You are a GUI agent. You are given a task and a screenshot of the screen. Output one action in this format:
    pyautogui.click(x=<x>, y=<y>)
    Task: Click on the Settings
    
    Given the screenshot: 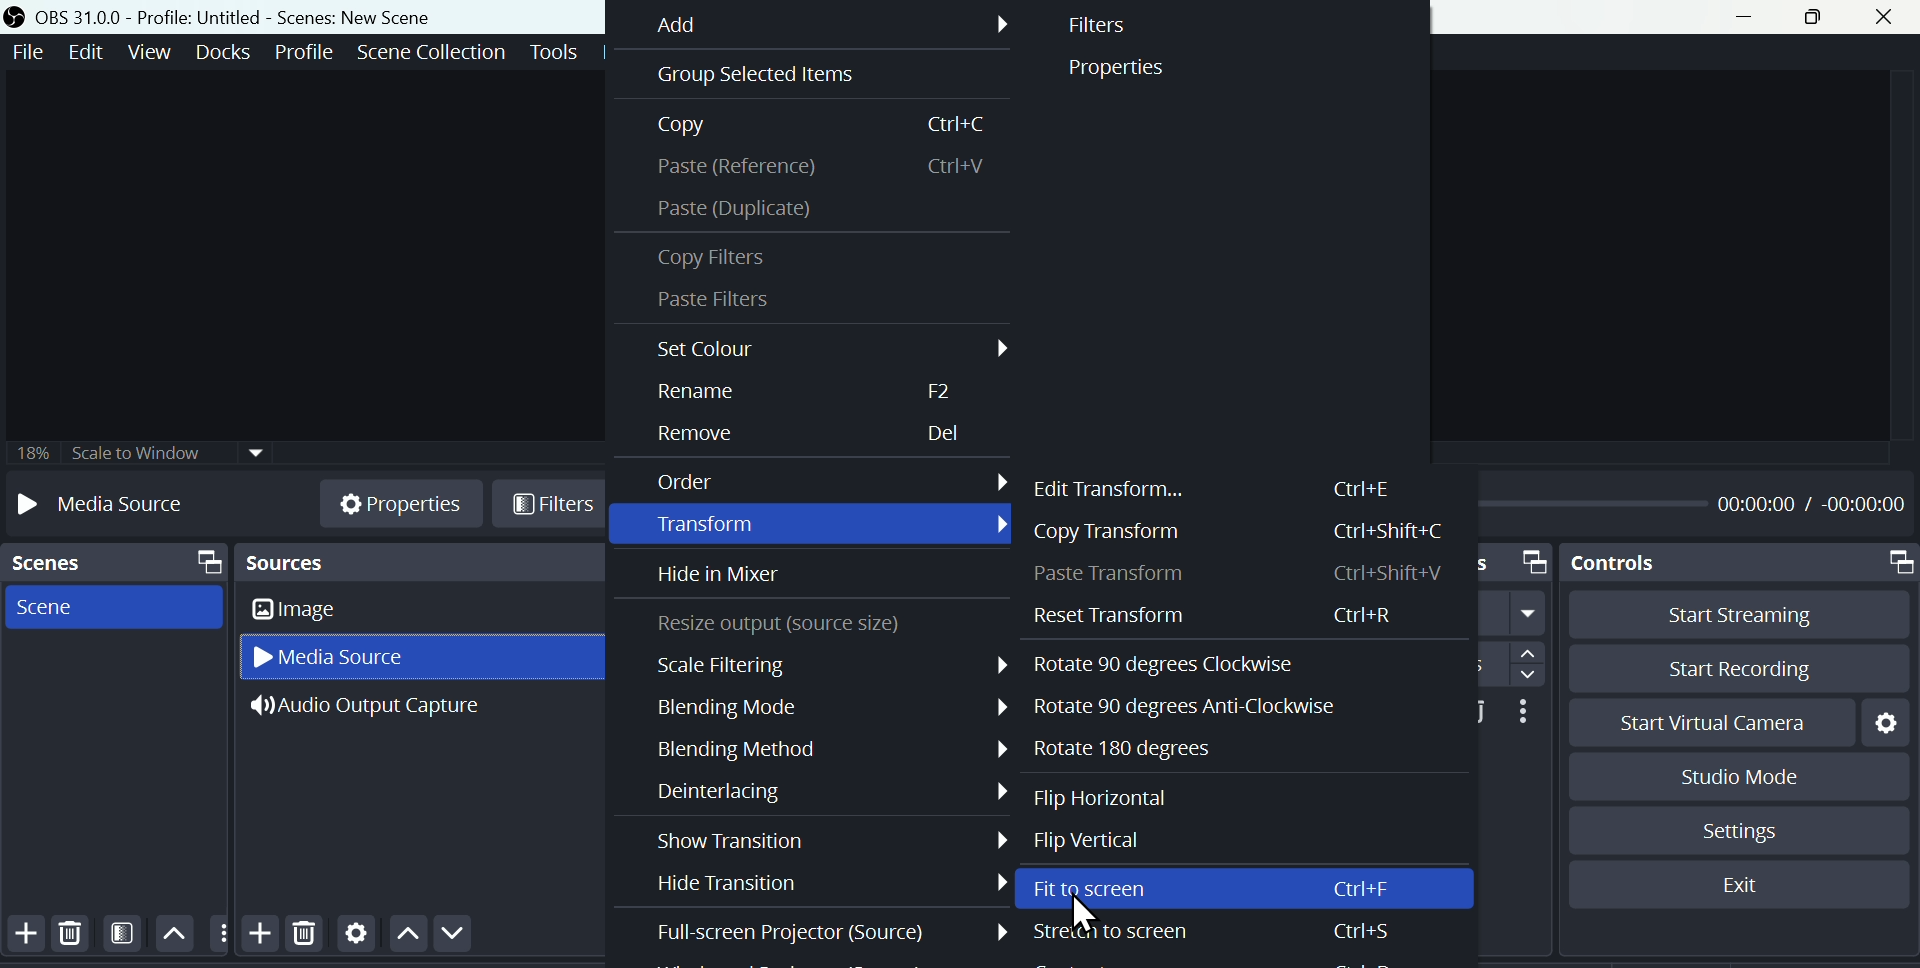 What is the action you would take?
    pyautogui.click(x=355, y=938)
    